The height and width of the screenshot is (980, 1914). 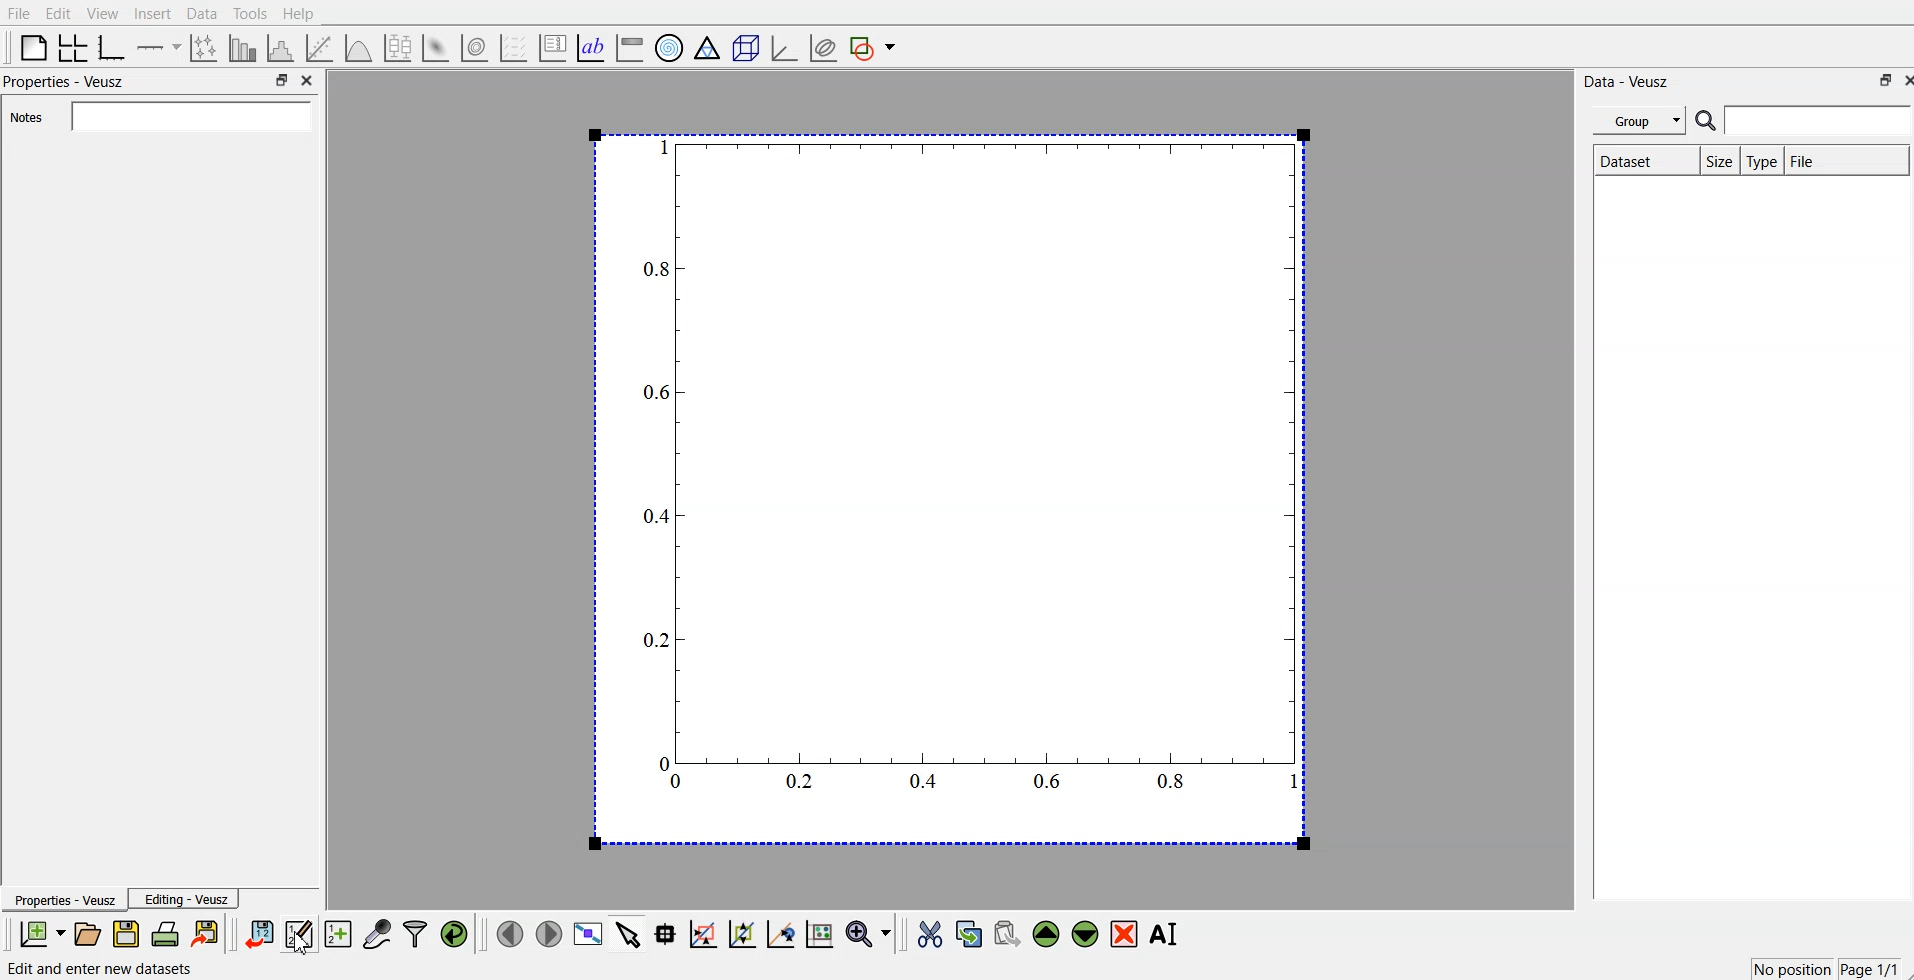 What do you see at coordinates (1761, 160) in the screenshot?
I see `Type` at bounding box center [1761, 160].